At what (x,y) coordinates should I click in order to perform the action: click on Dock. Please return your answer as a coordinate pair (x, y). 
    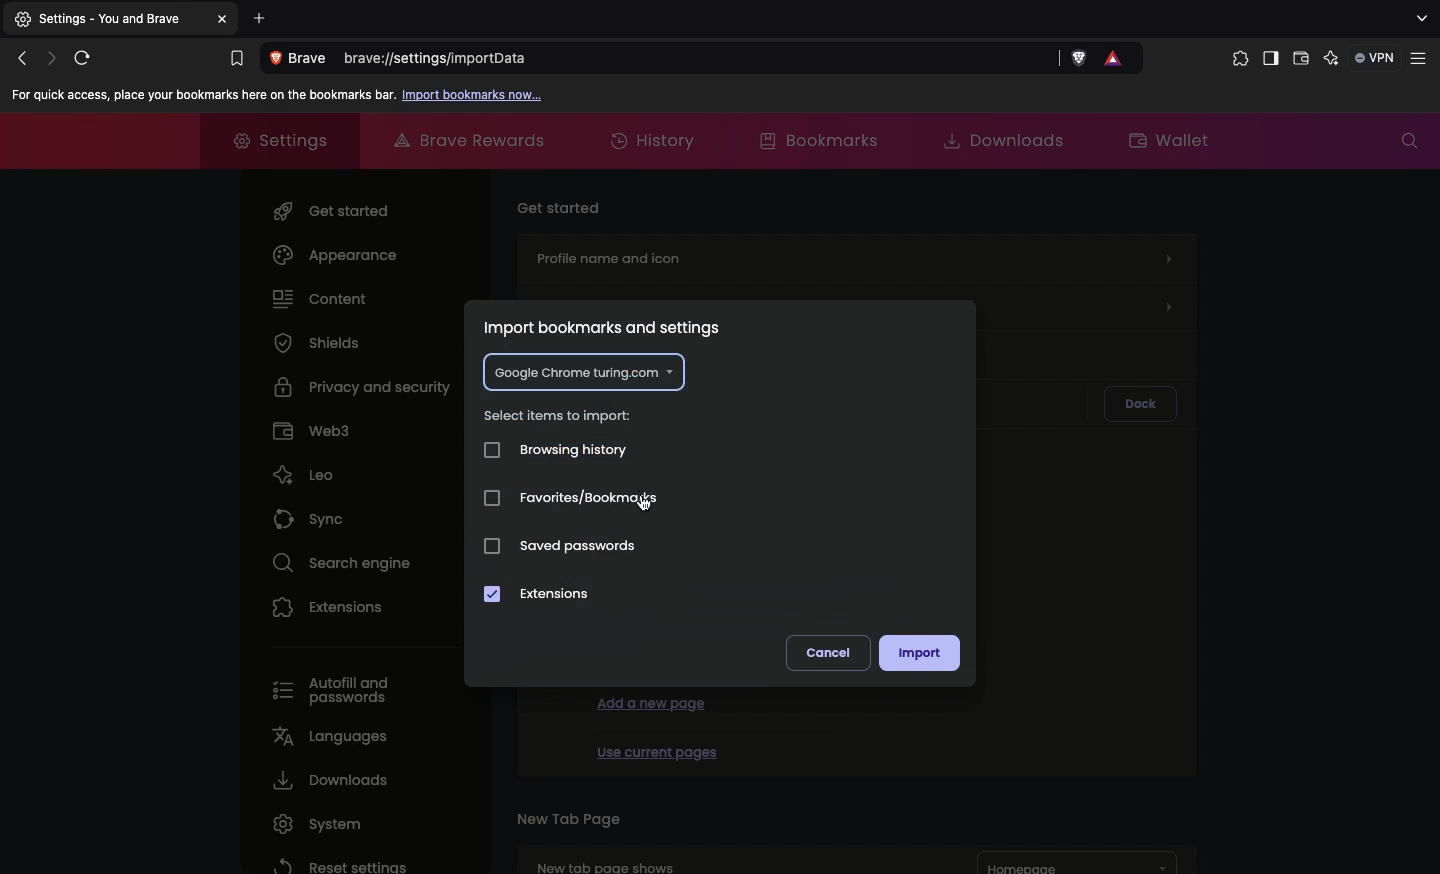
    Looking at the image, I should click on (1140, 404).